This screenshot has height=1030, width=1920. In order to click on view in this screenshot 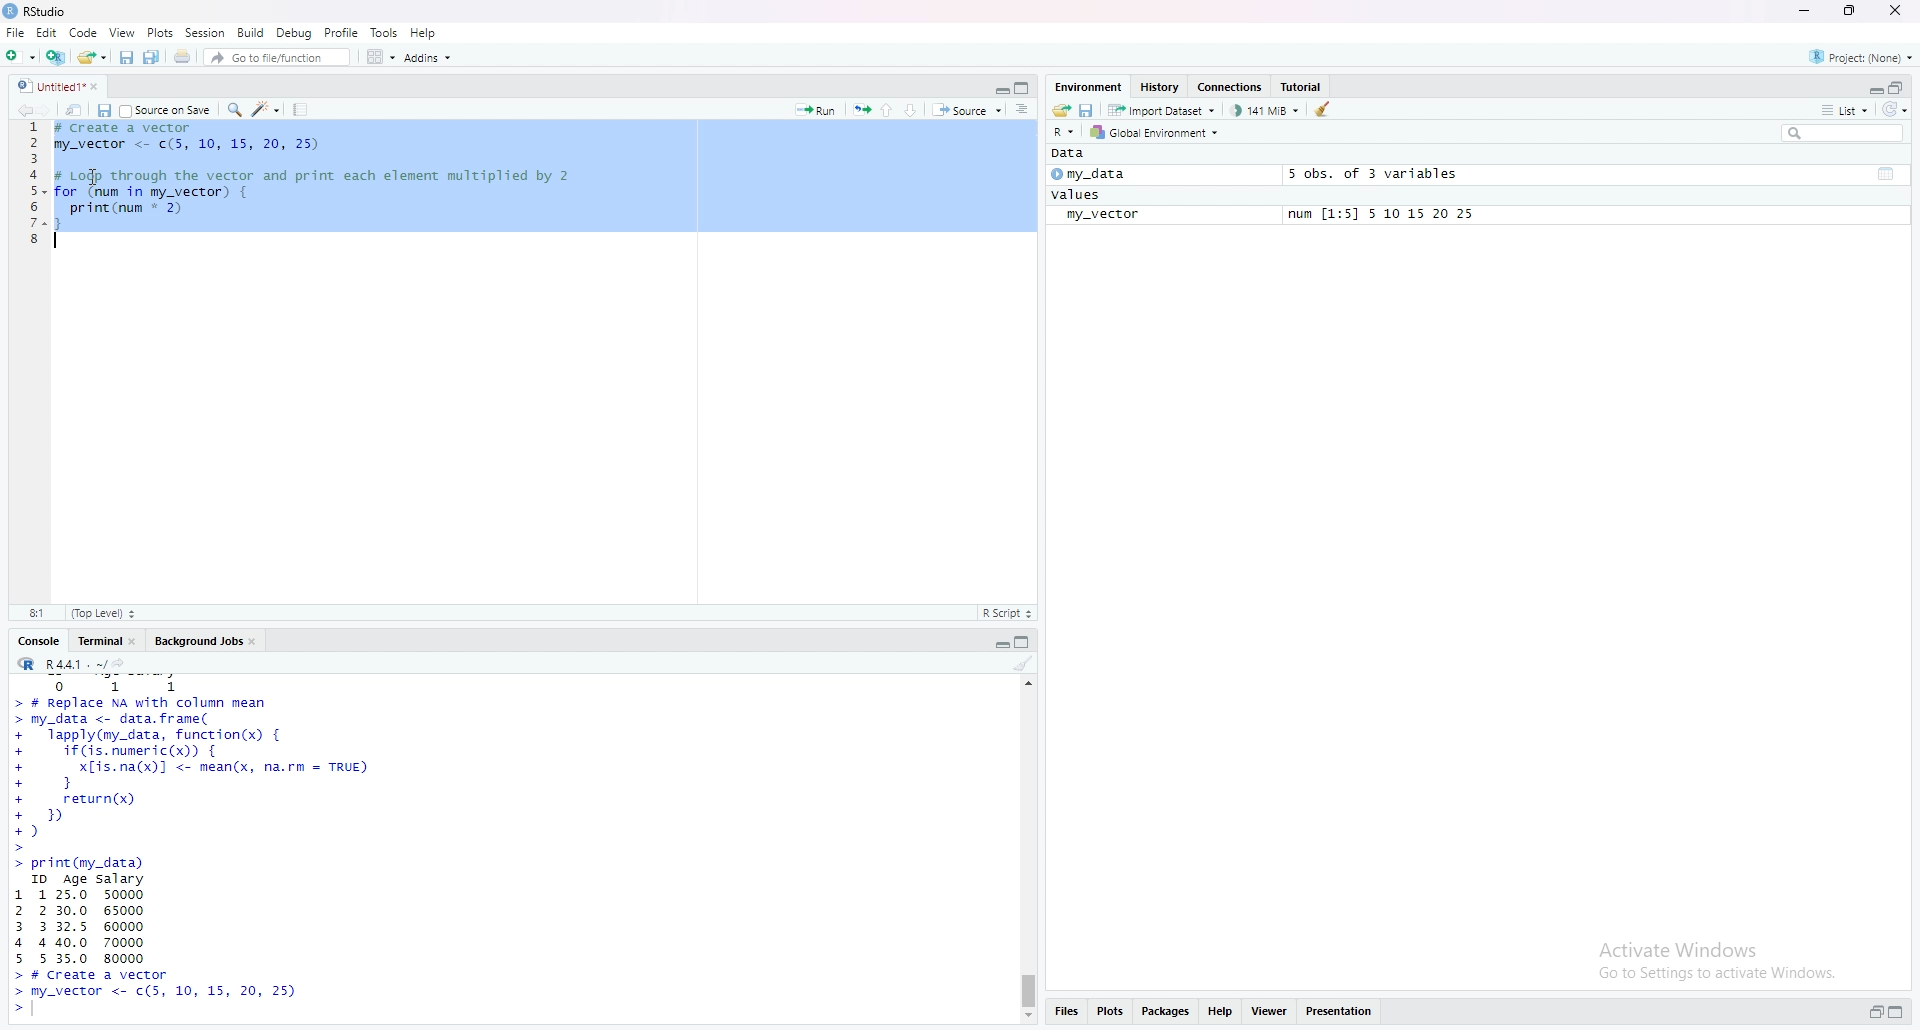, I will do `click(123, 33)`.